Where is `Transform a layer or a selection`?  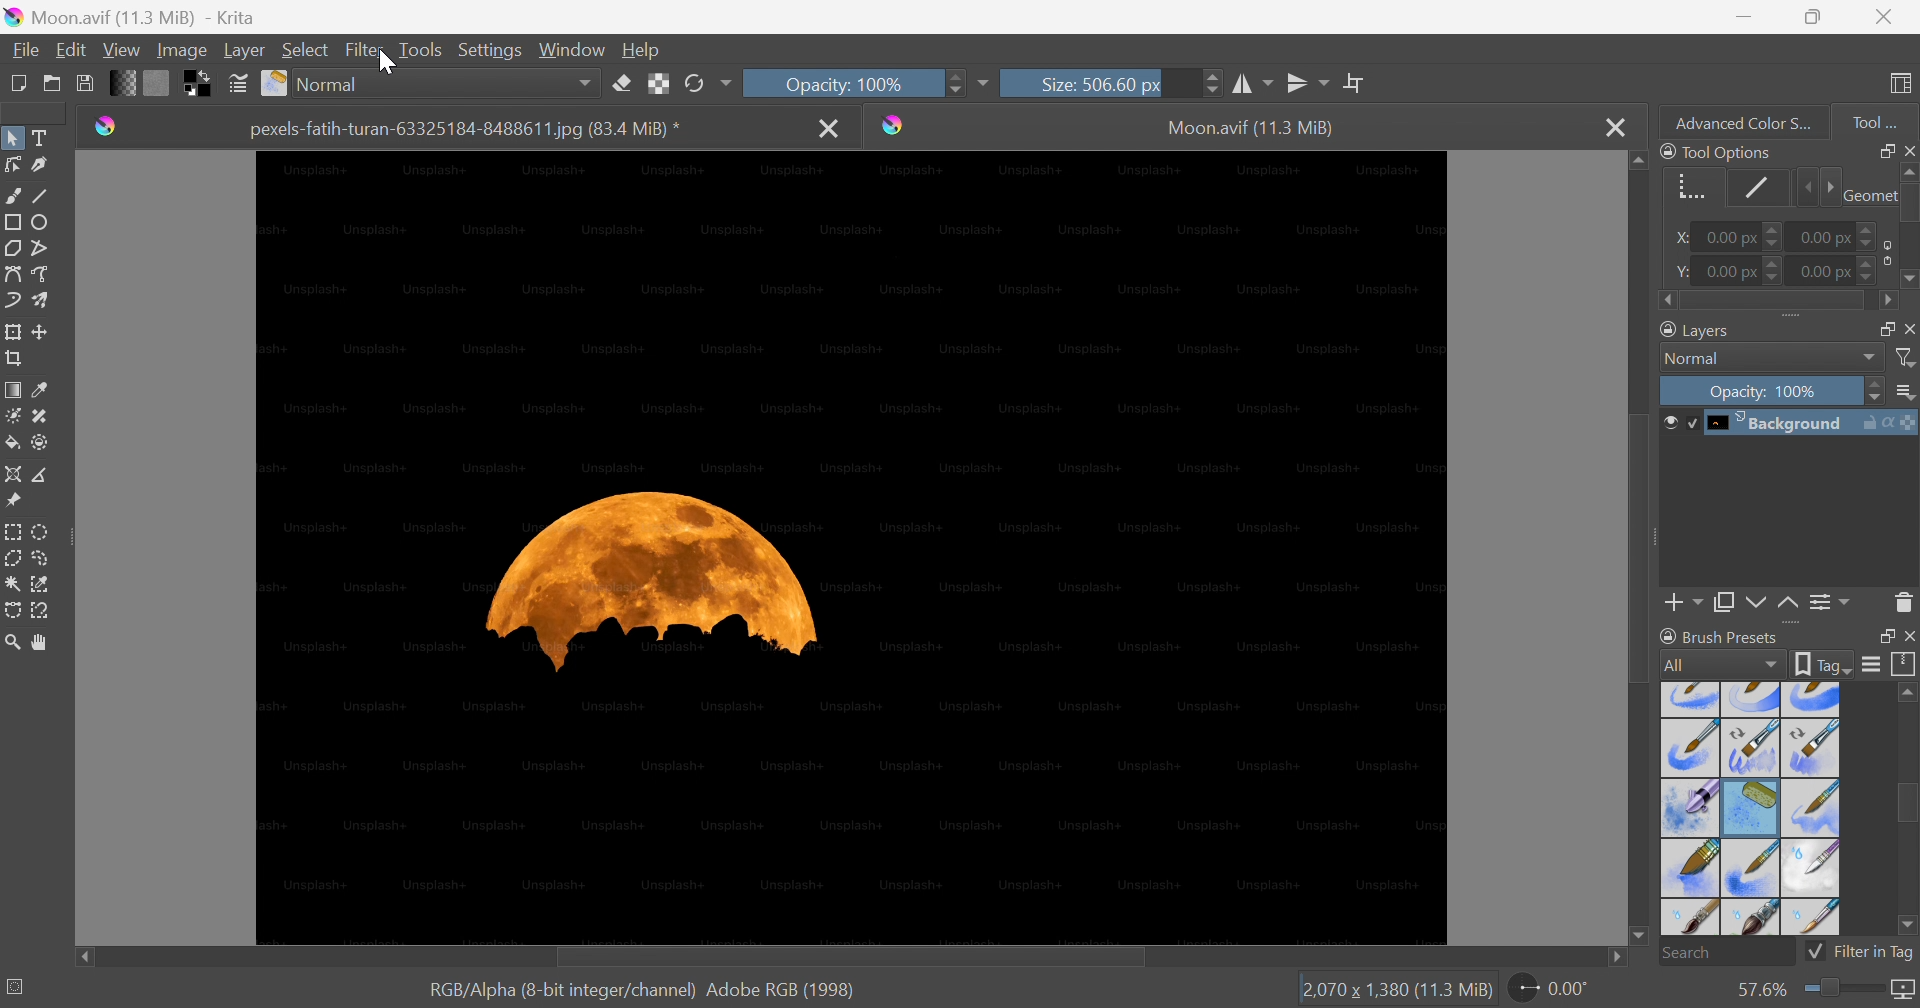
Transform a layer or a selection is located at coordinates (12, 330).